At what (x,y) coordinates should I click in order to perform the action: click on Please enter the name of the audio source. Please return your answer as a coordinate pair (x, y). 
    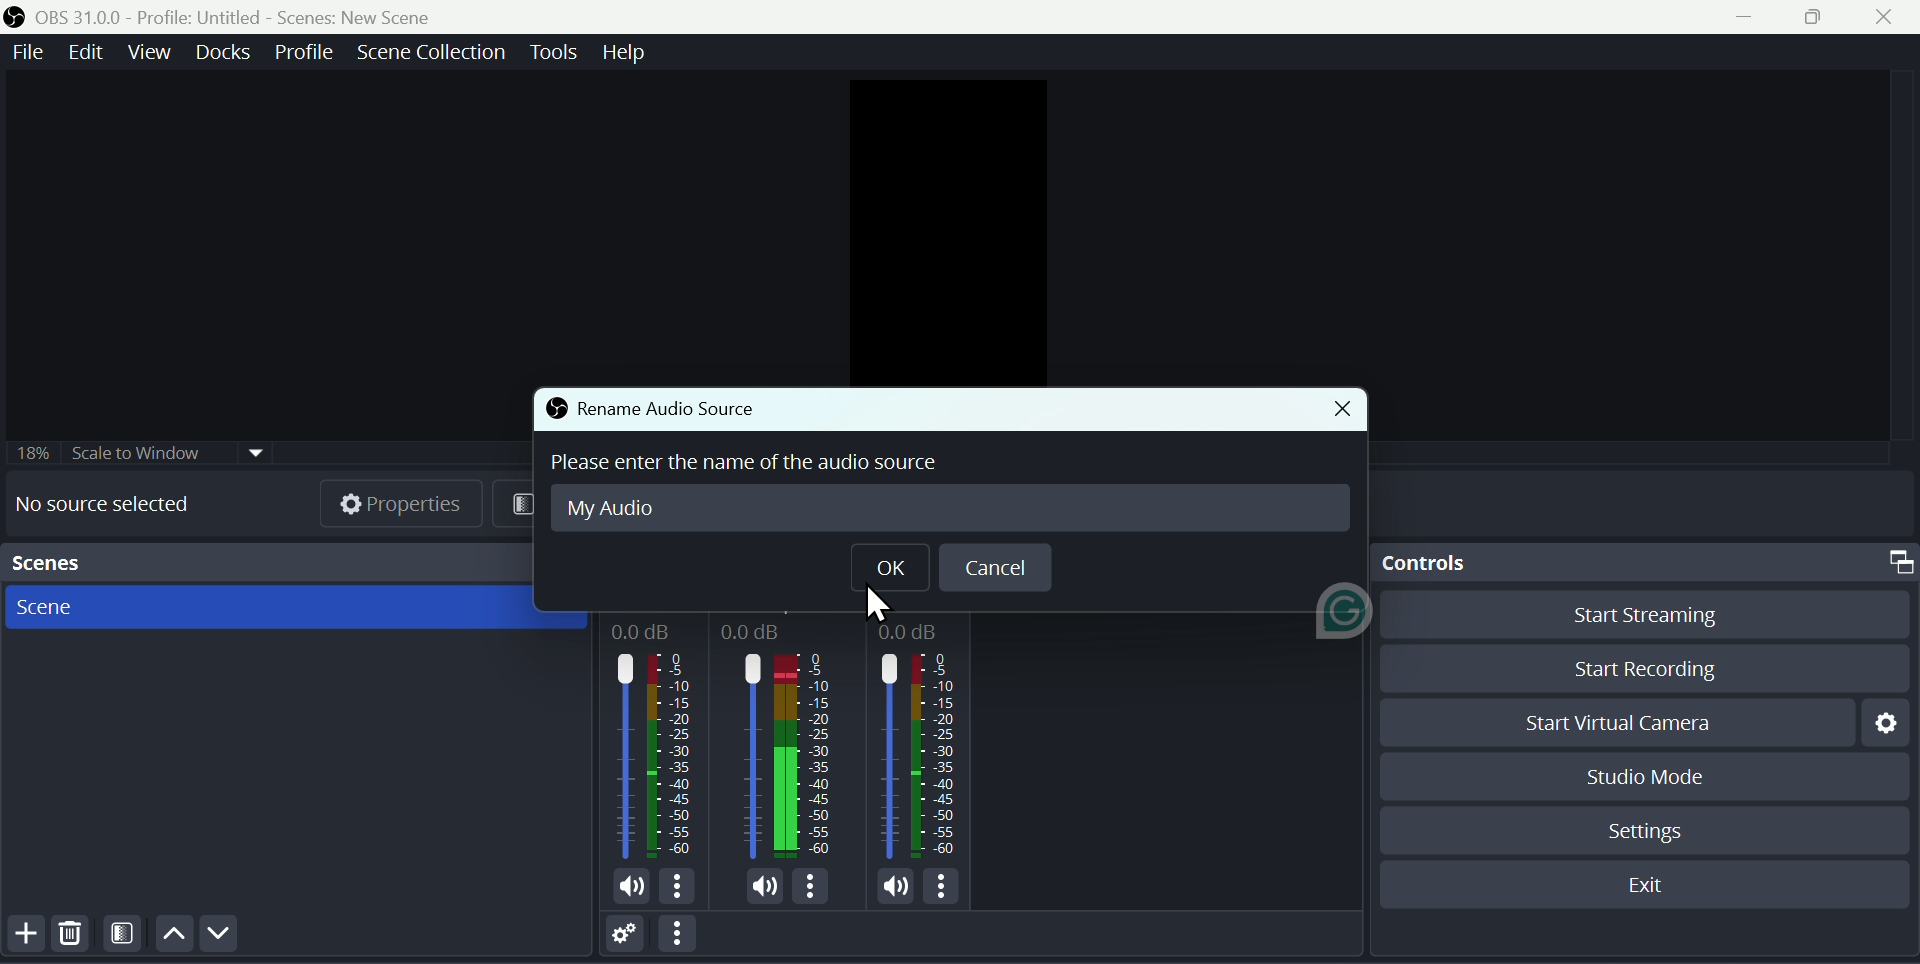
    Looking at the image, I should click on (760, 465).